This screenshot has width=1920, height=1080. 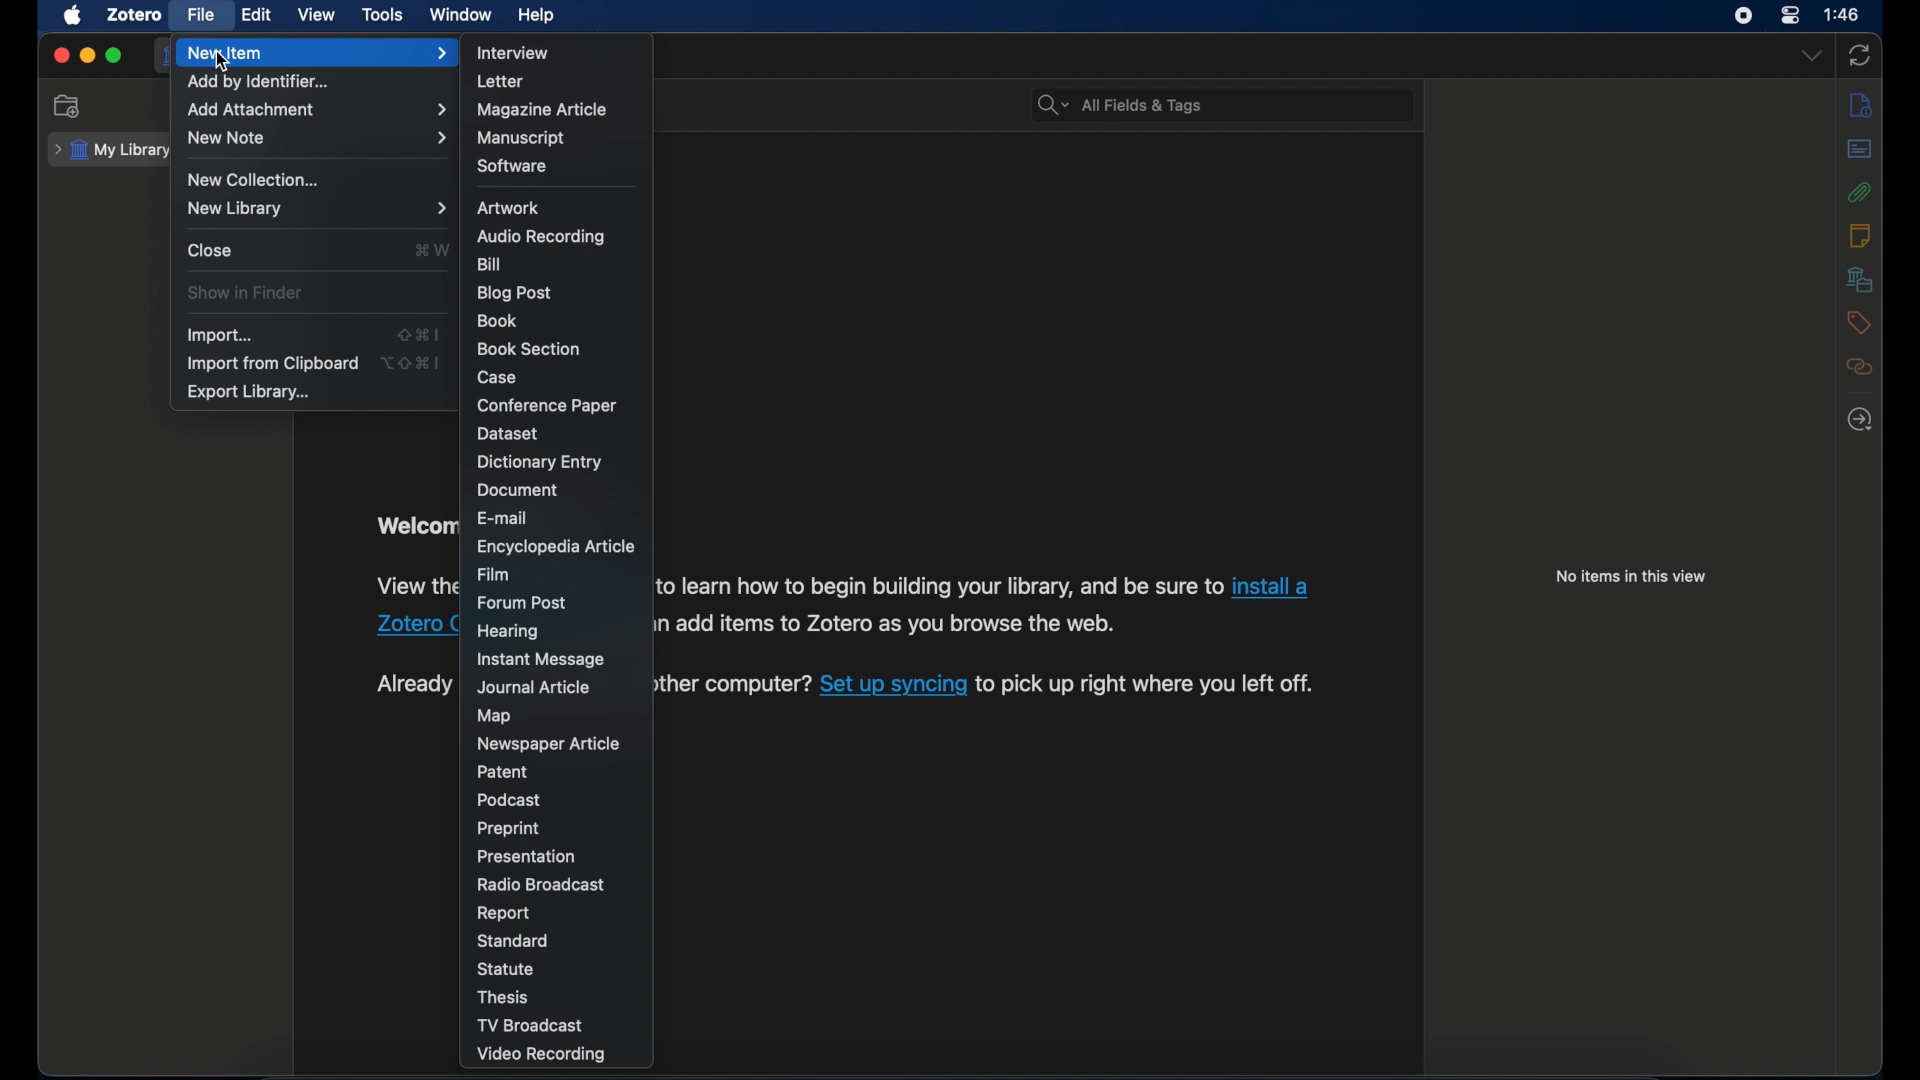 I want to click on install a, so click(x=1275, y=586).